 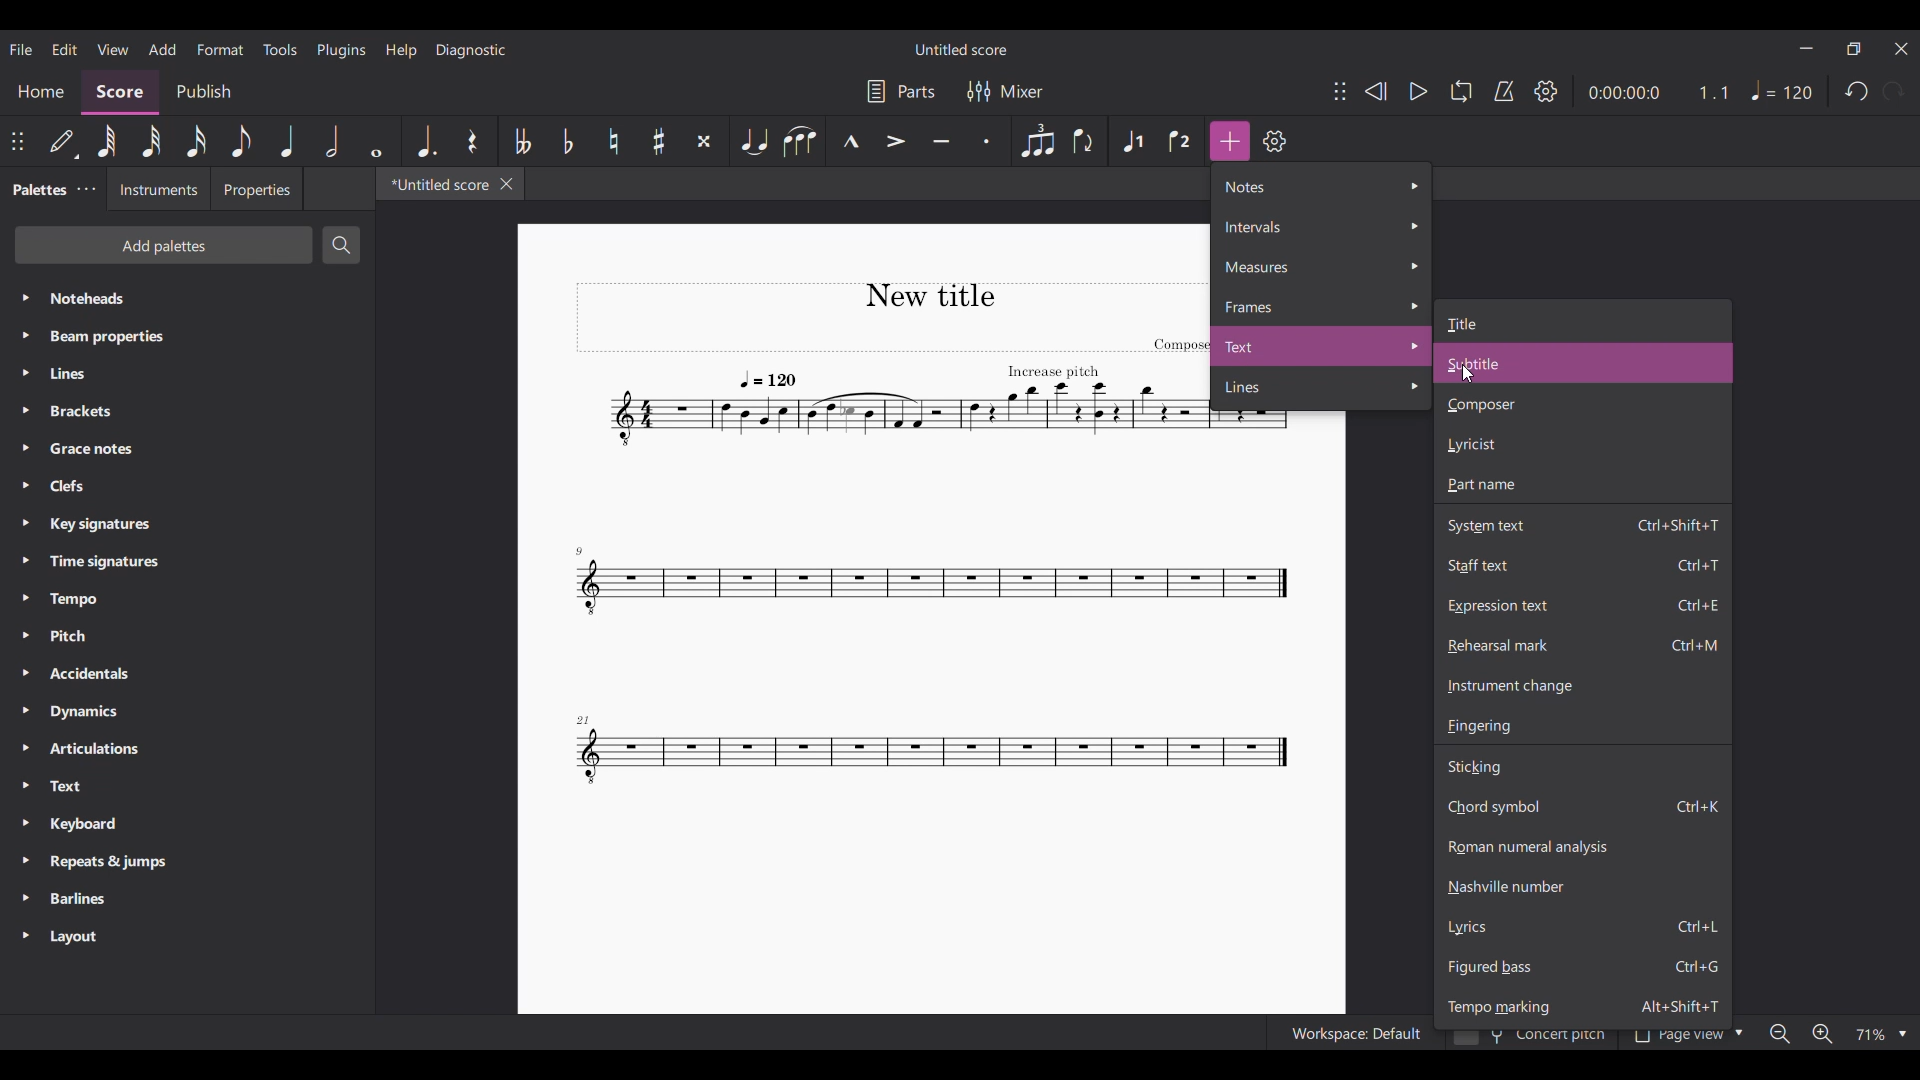 I want to click on Plugins menu, so click(x=341, y=50).